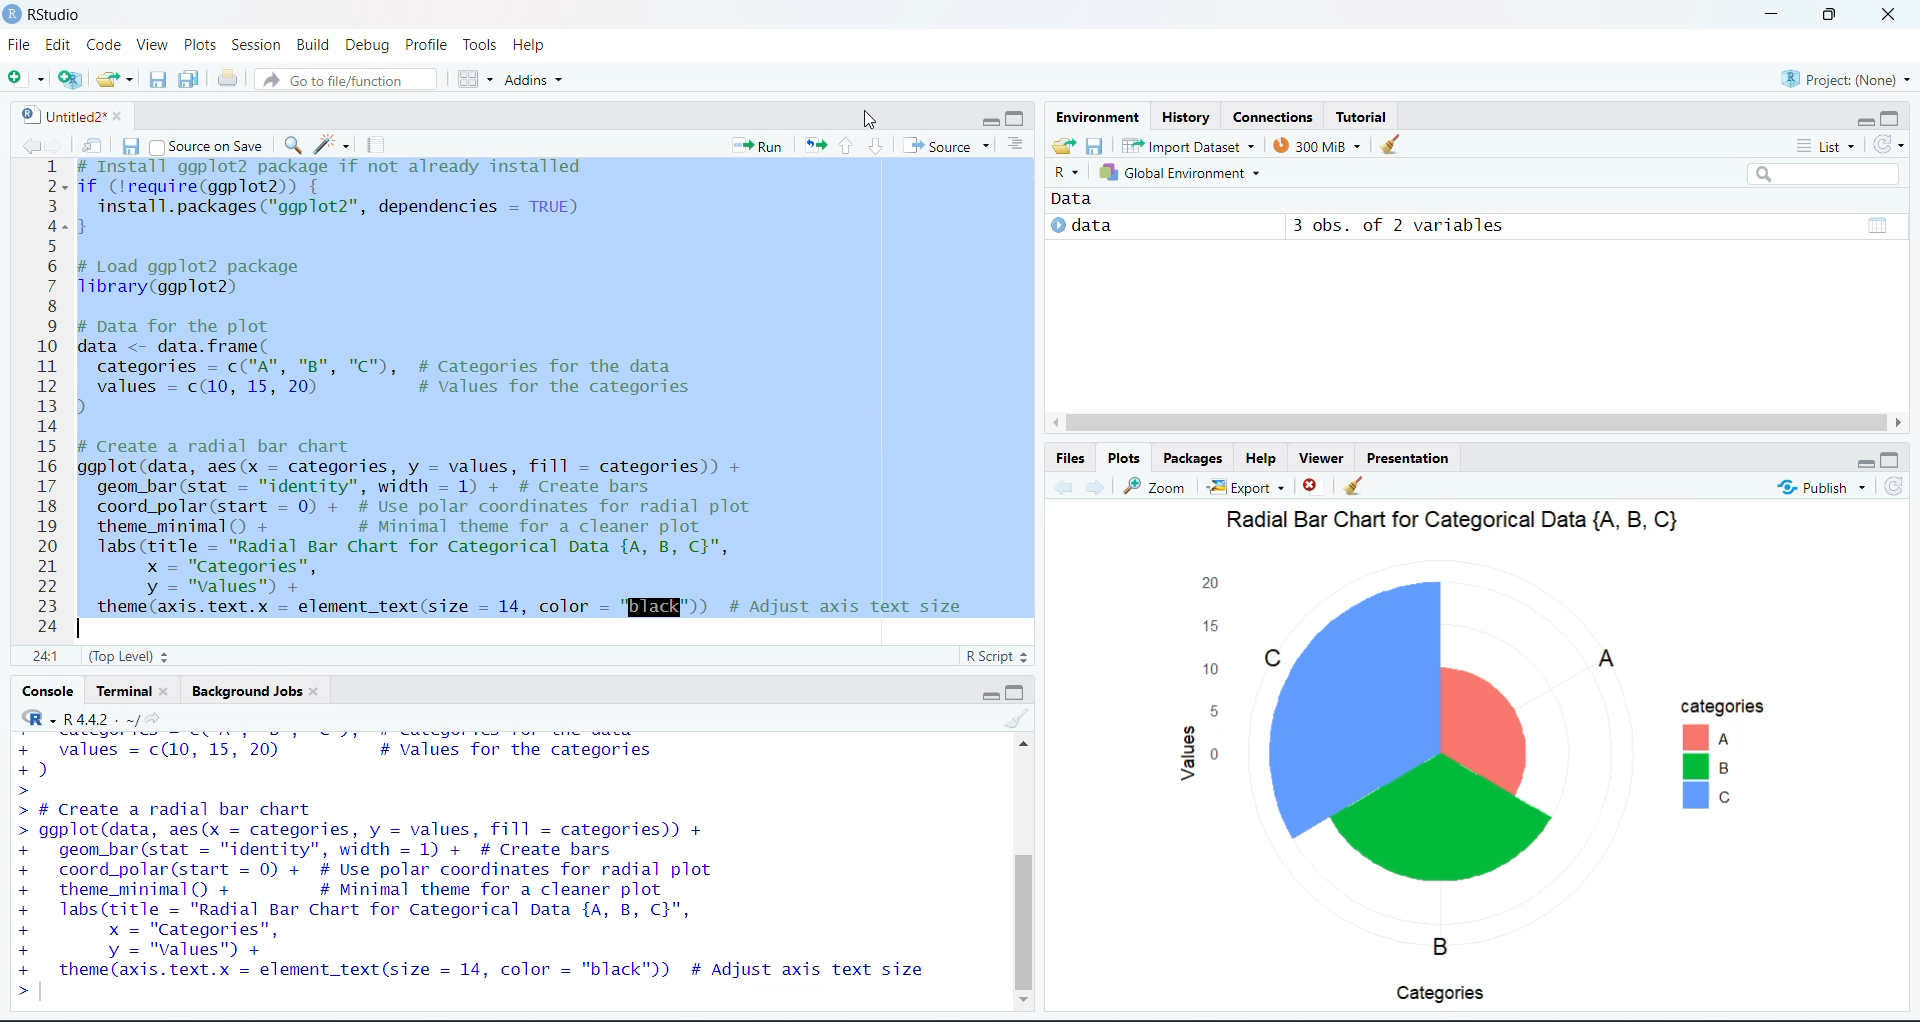 Image resolution: width=1920 pixels, height=1022 pixels. I want to click on Connections, so click(1270, 118).